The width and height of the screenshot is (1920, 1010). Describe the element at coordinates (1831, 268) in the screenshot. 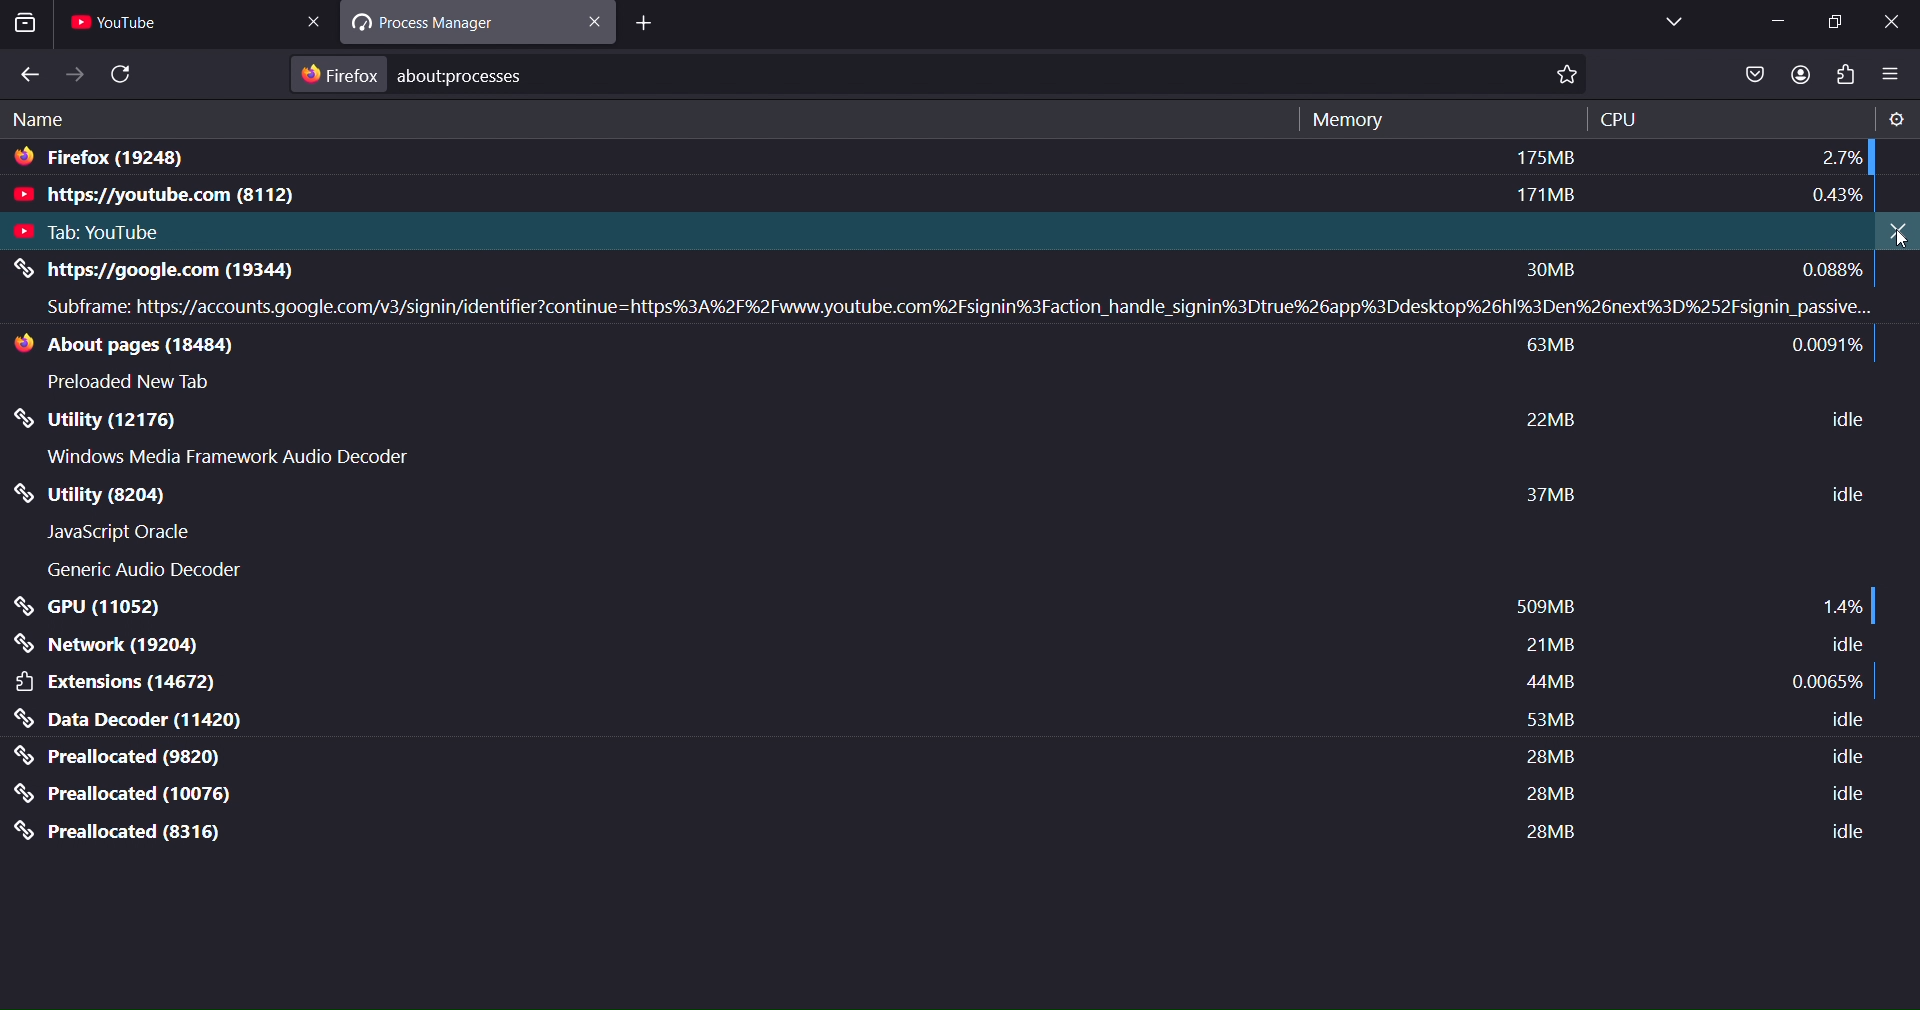

I see `0.088%` at that location.